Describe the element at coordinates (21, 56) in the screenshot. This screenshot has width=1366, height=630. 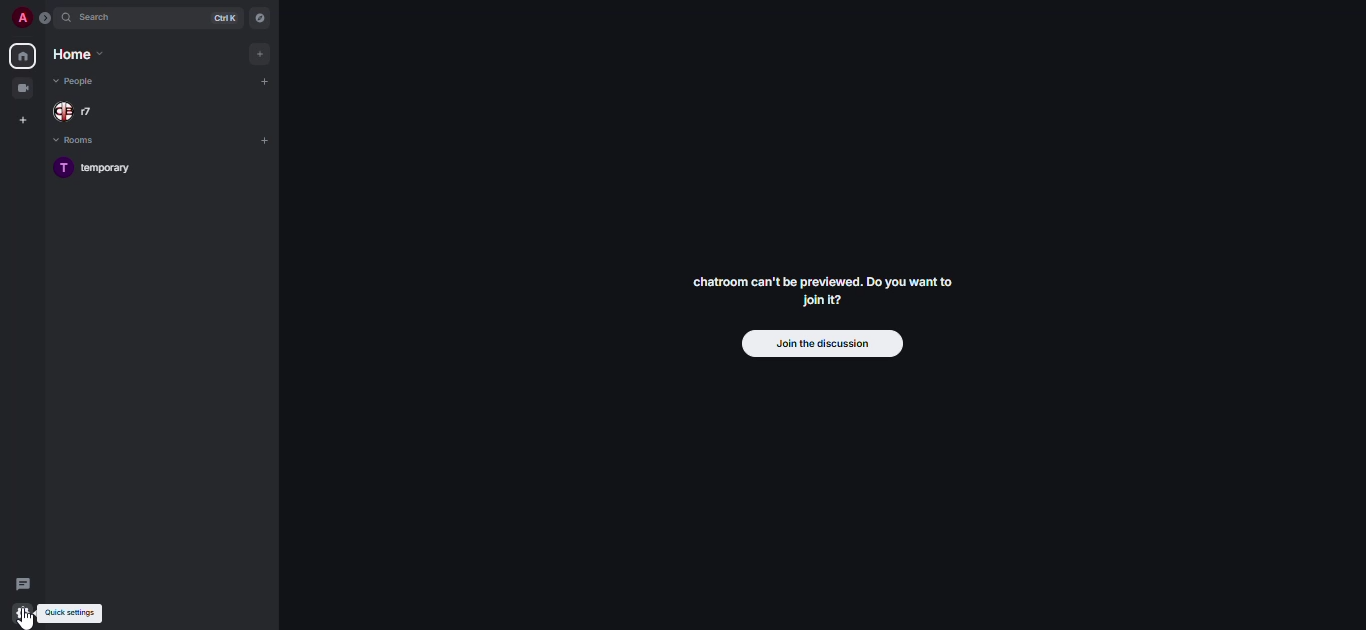
I see `home` at that location.